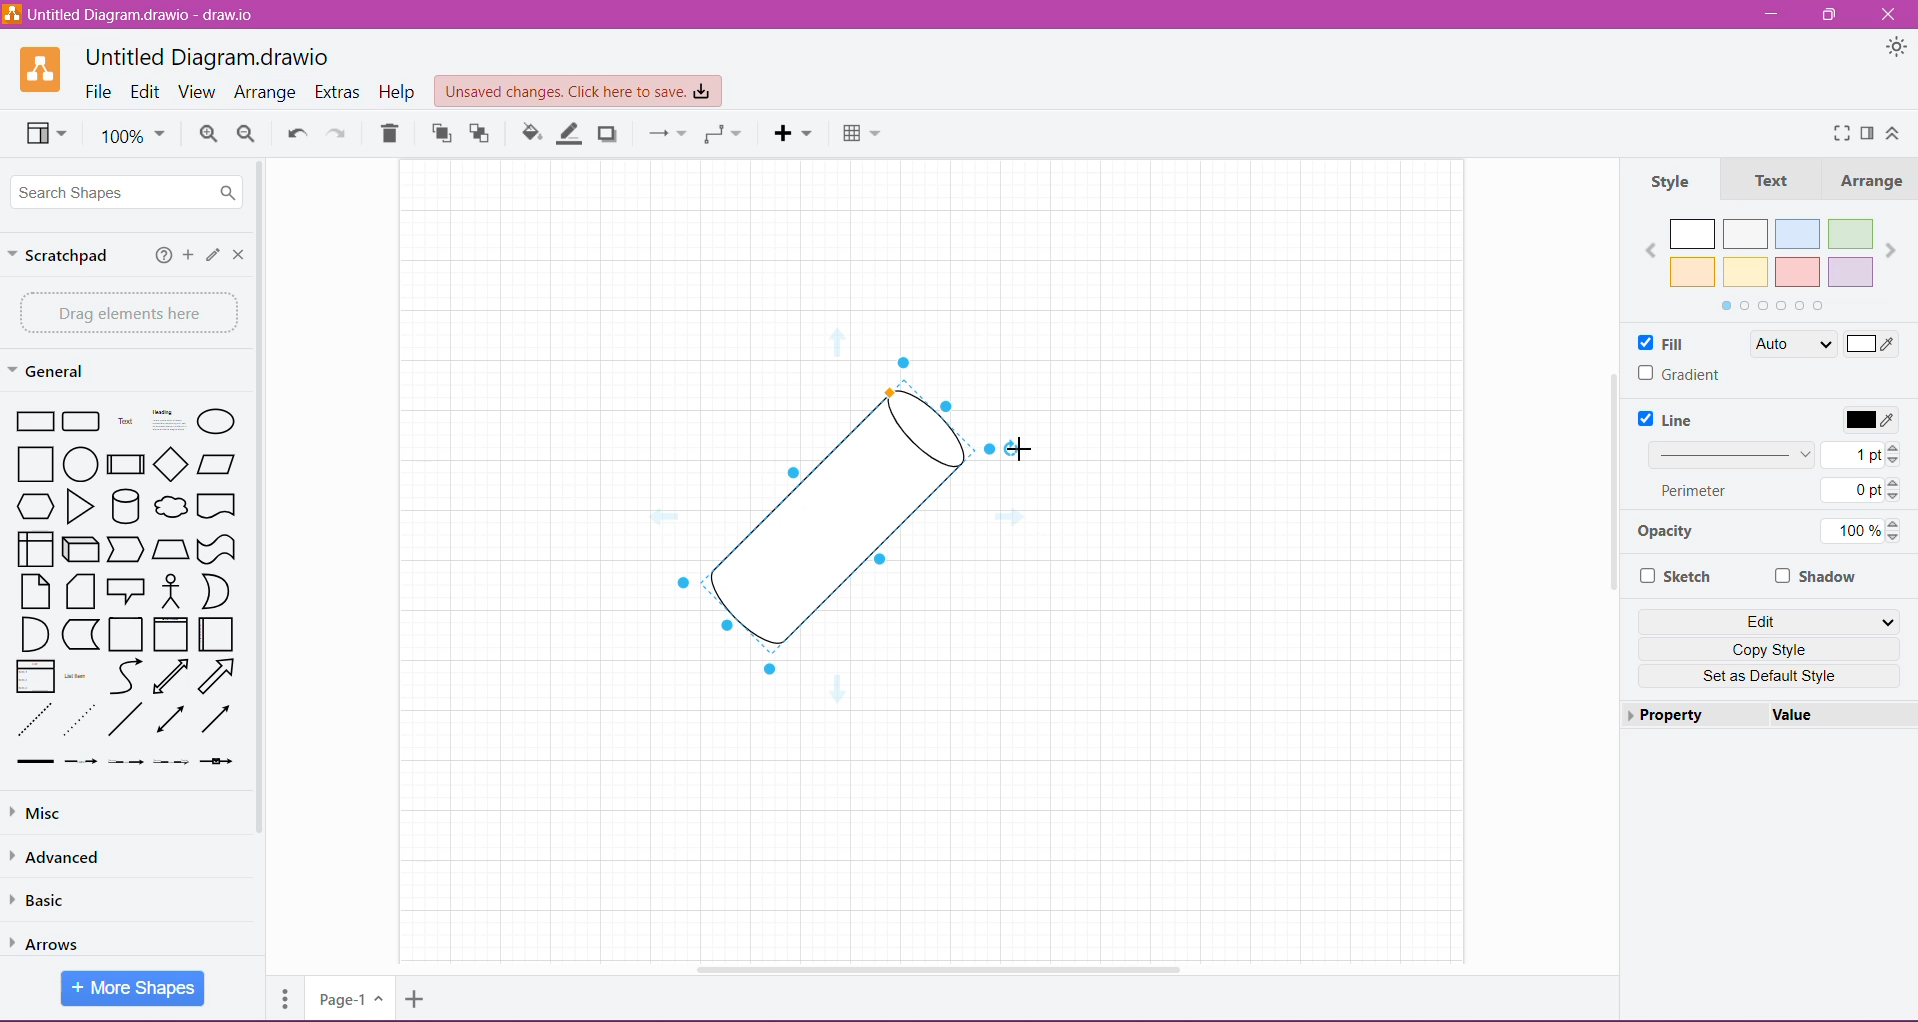  I want to click on Fullscreen, so click(1835, 132).